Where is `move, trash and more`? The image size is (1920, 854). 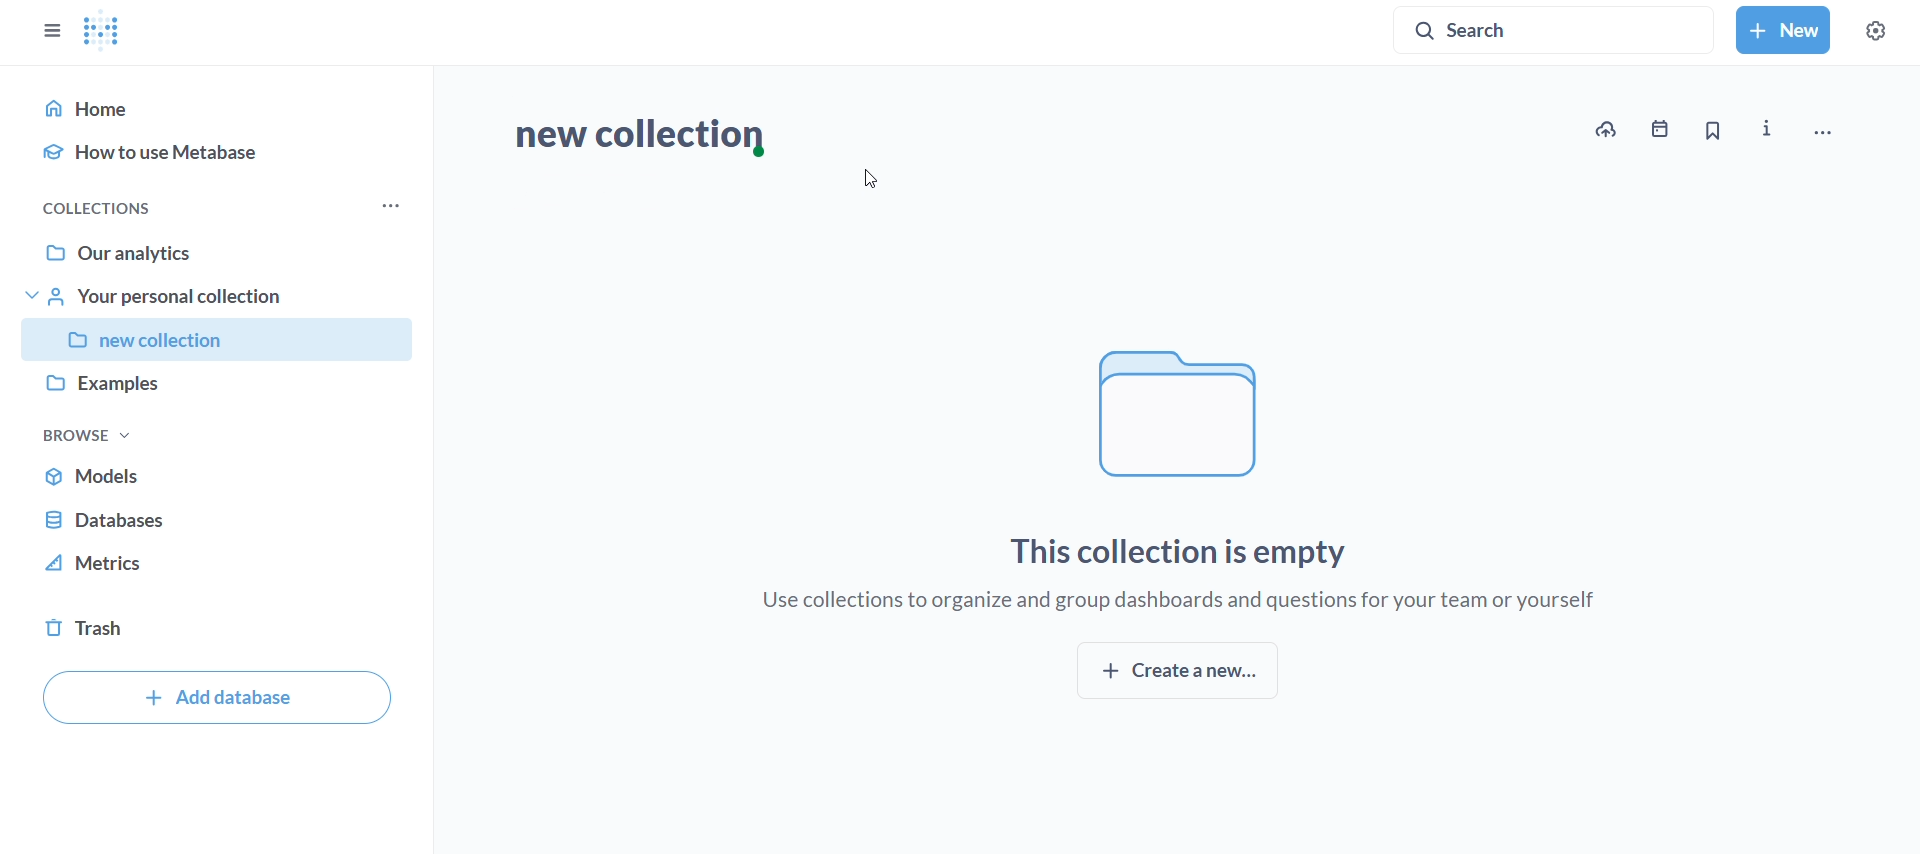
move, trash and more is located at coordinates (1840, 125).